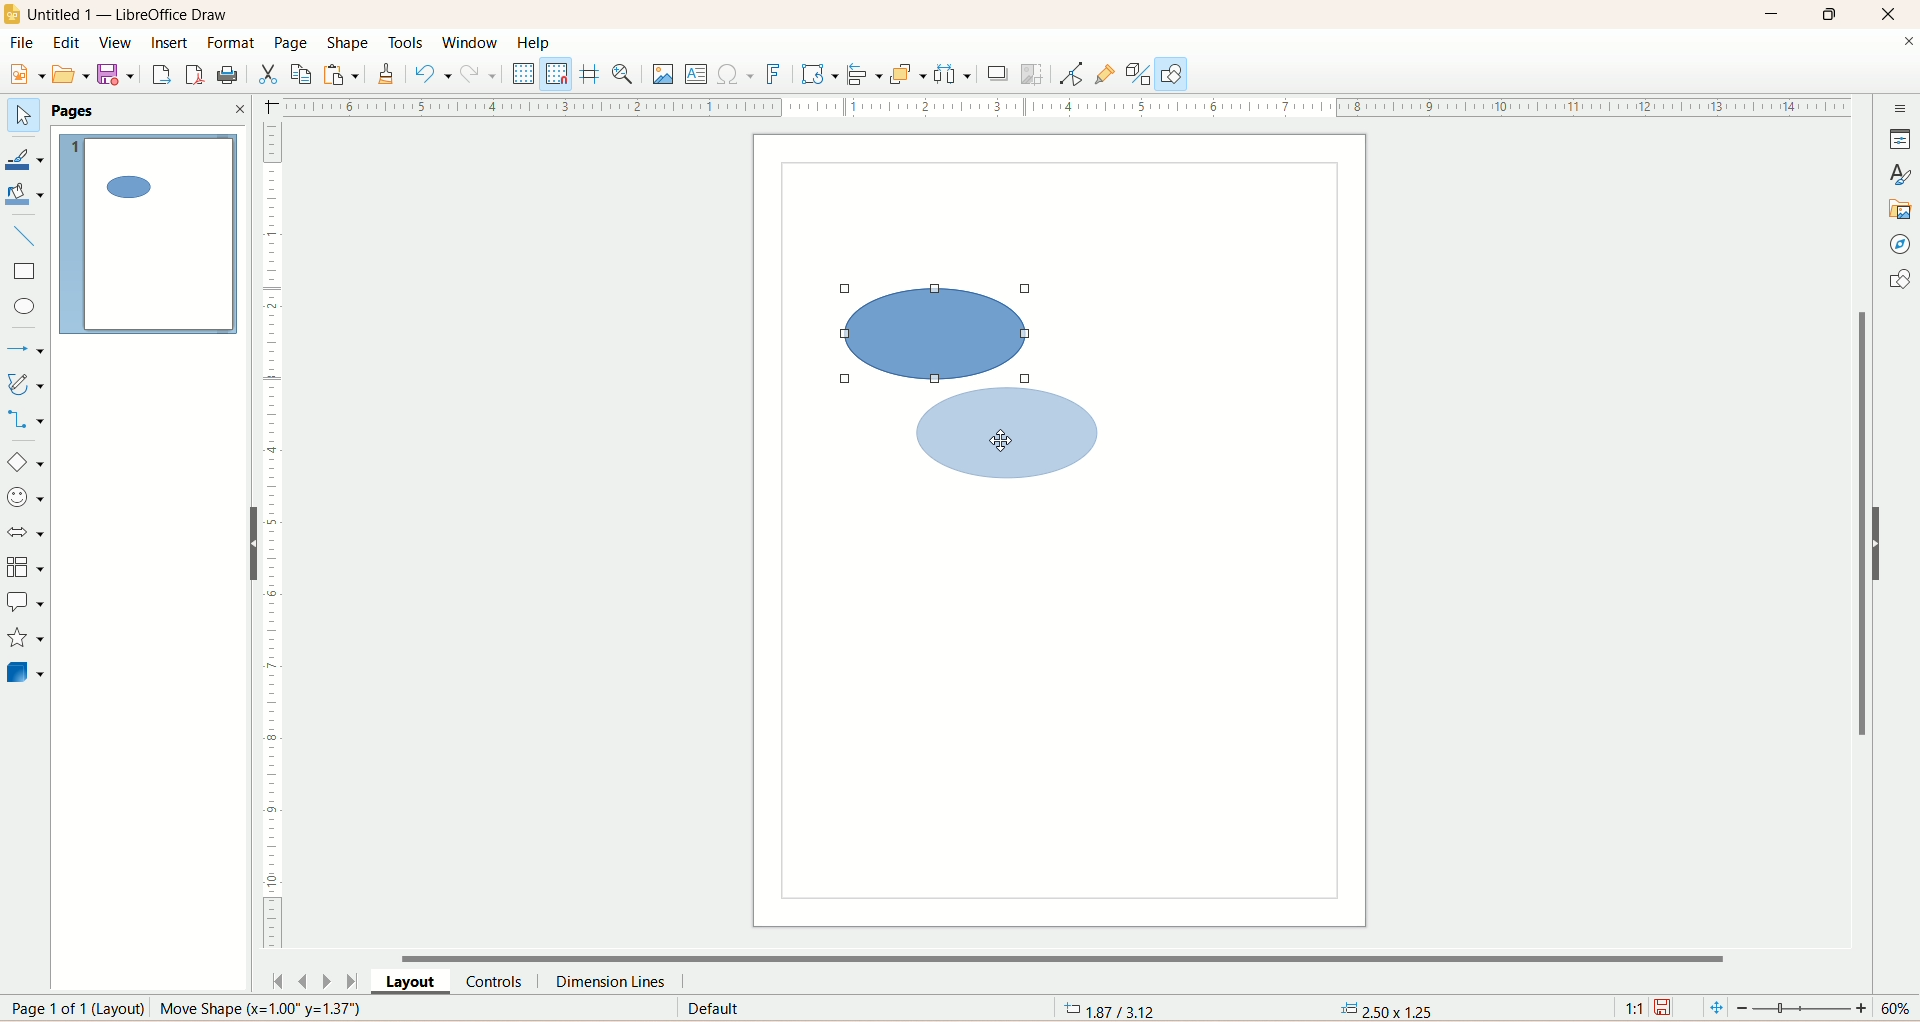 This screenshot has height=1022, width=1920. What do you see at coordinates (1856, 535) in the screenshot?
I see `vertical scroll bar` at bounding box center [1856, 535].